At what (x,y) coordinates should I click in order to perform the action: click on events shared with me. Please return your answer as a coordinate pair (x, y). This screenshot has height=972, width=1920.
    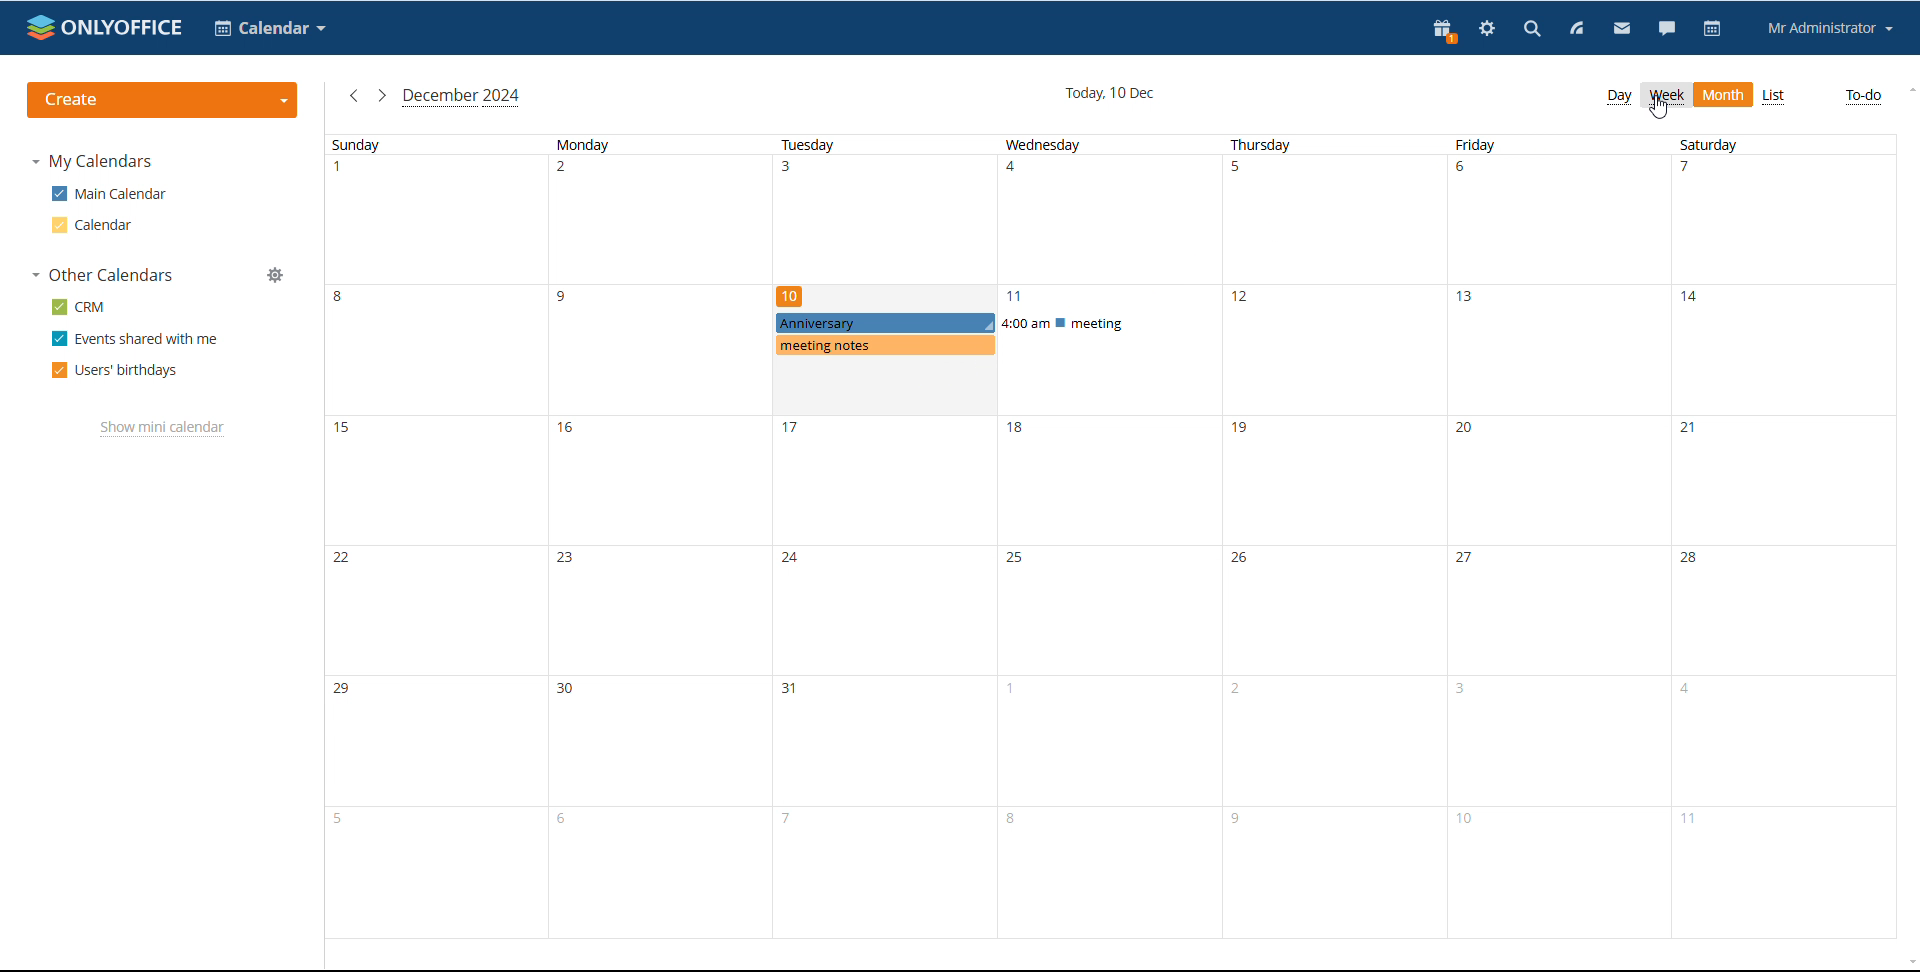
    Looking at the image, I should click on (135, 339).